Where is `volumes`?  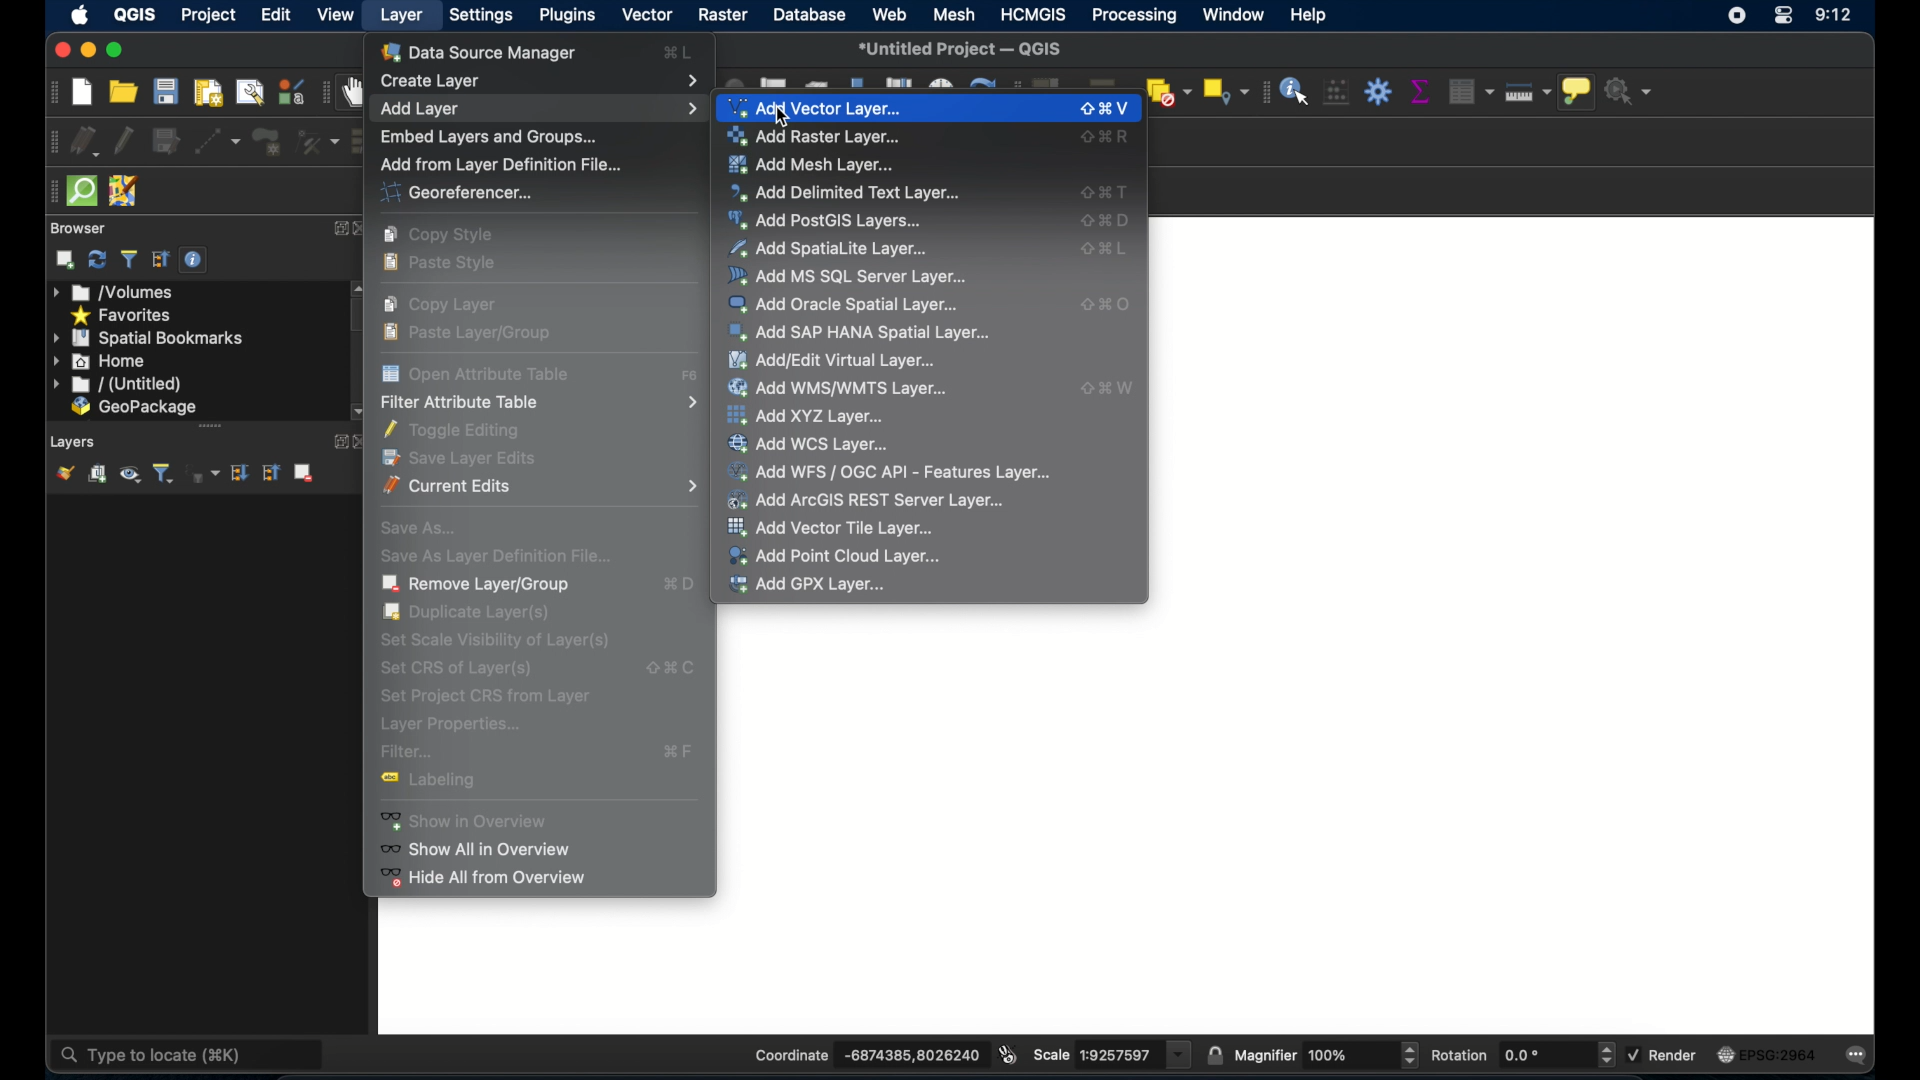
volumes is located at coordinates (122, 292).